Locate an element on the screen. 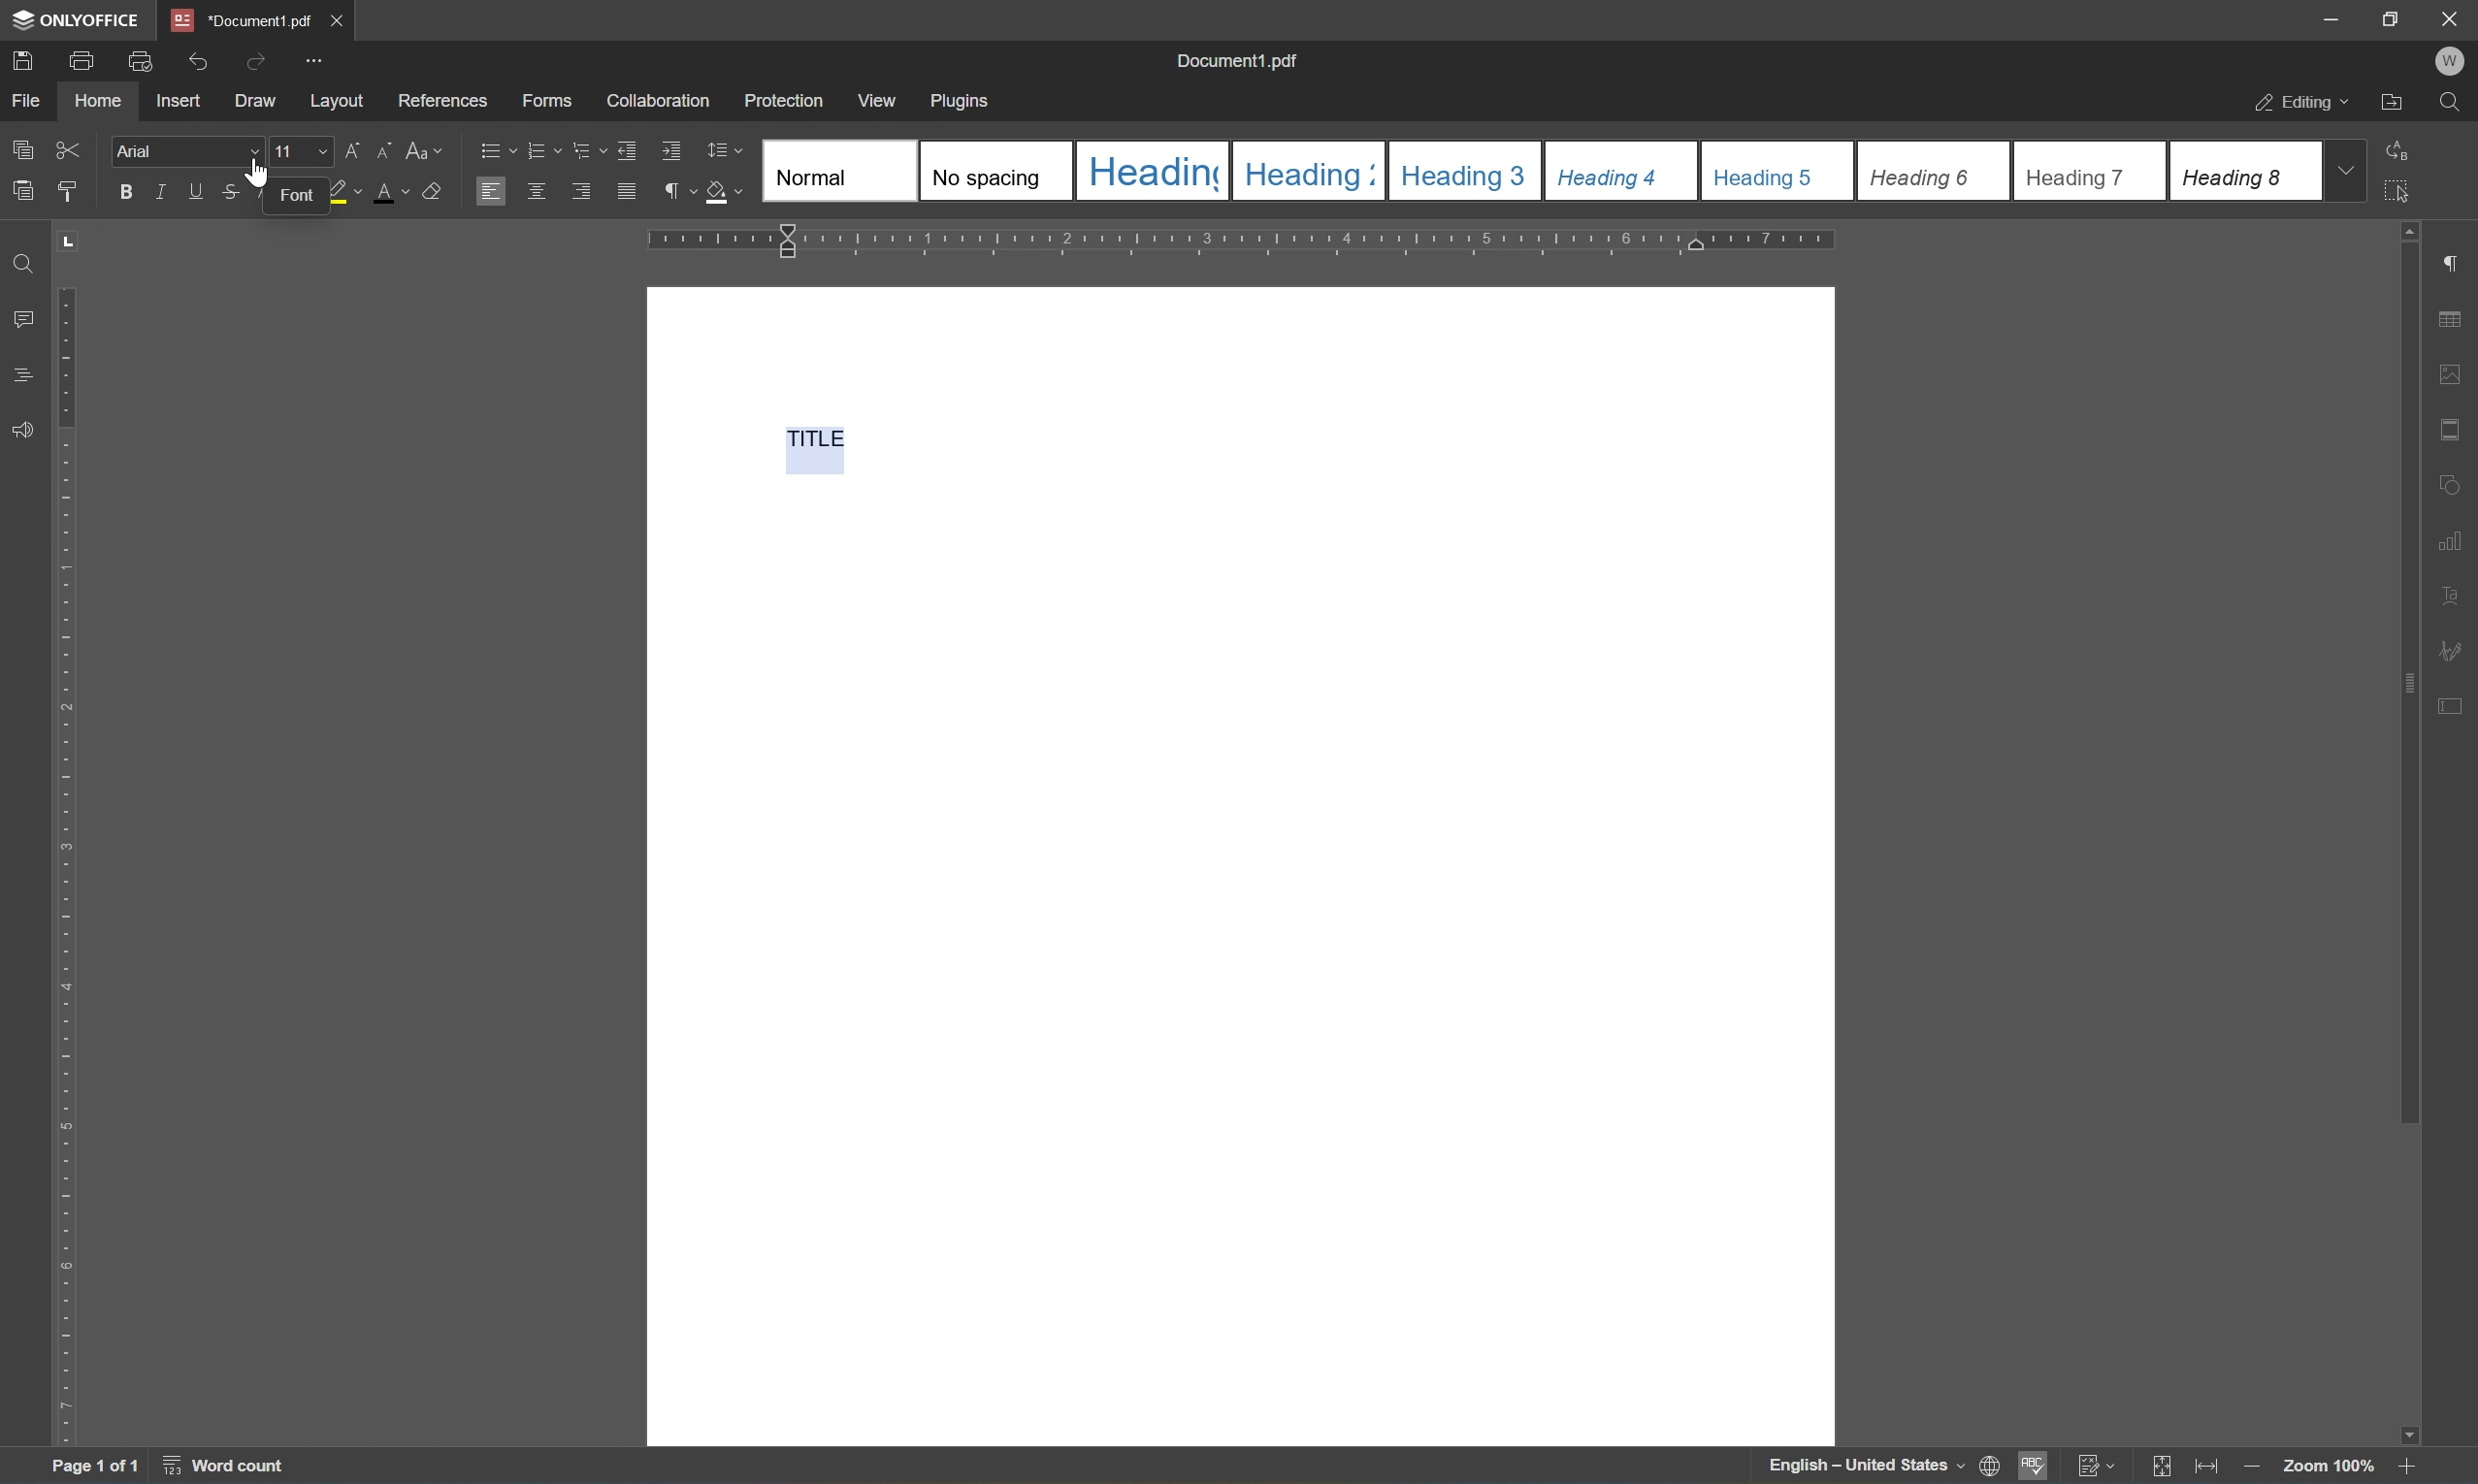 The width and height of the screenshot is (2478, 1484). form settings is located at coordinates (2455, 715).